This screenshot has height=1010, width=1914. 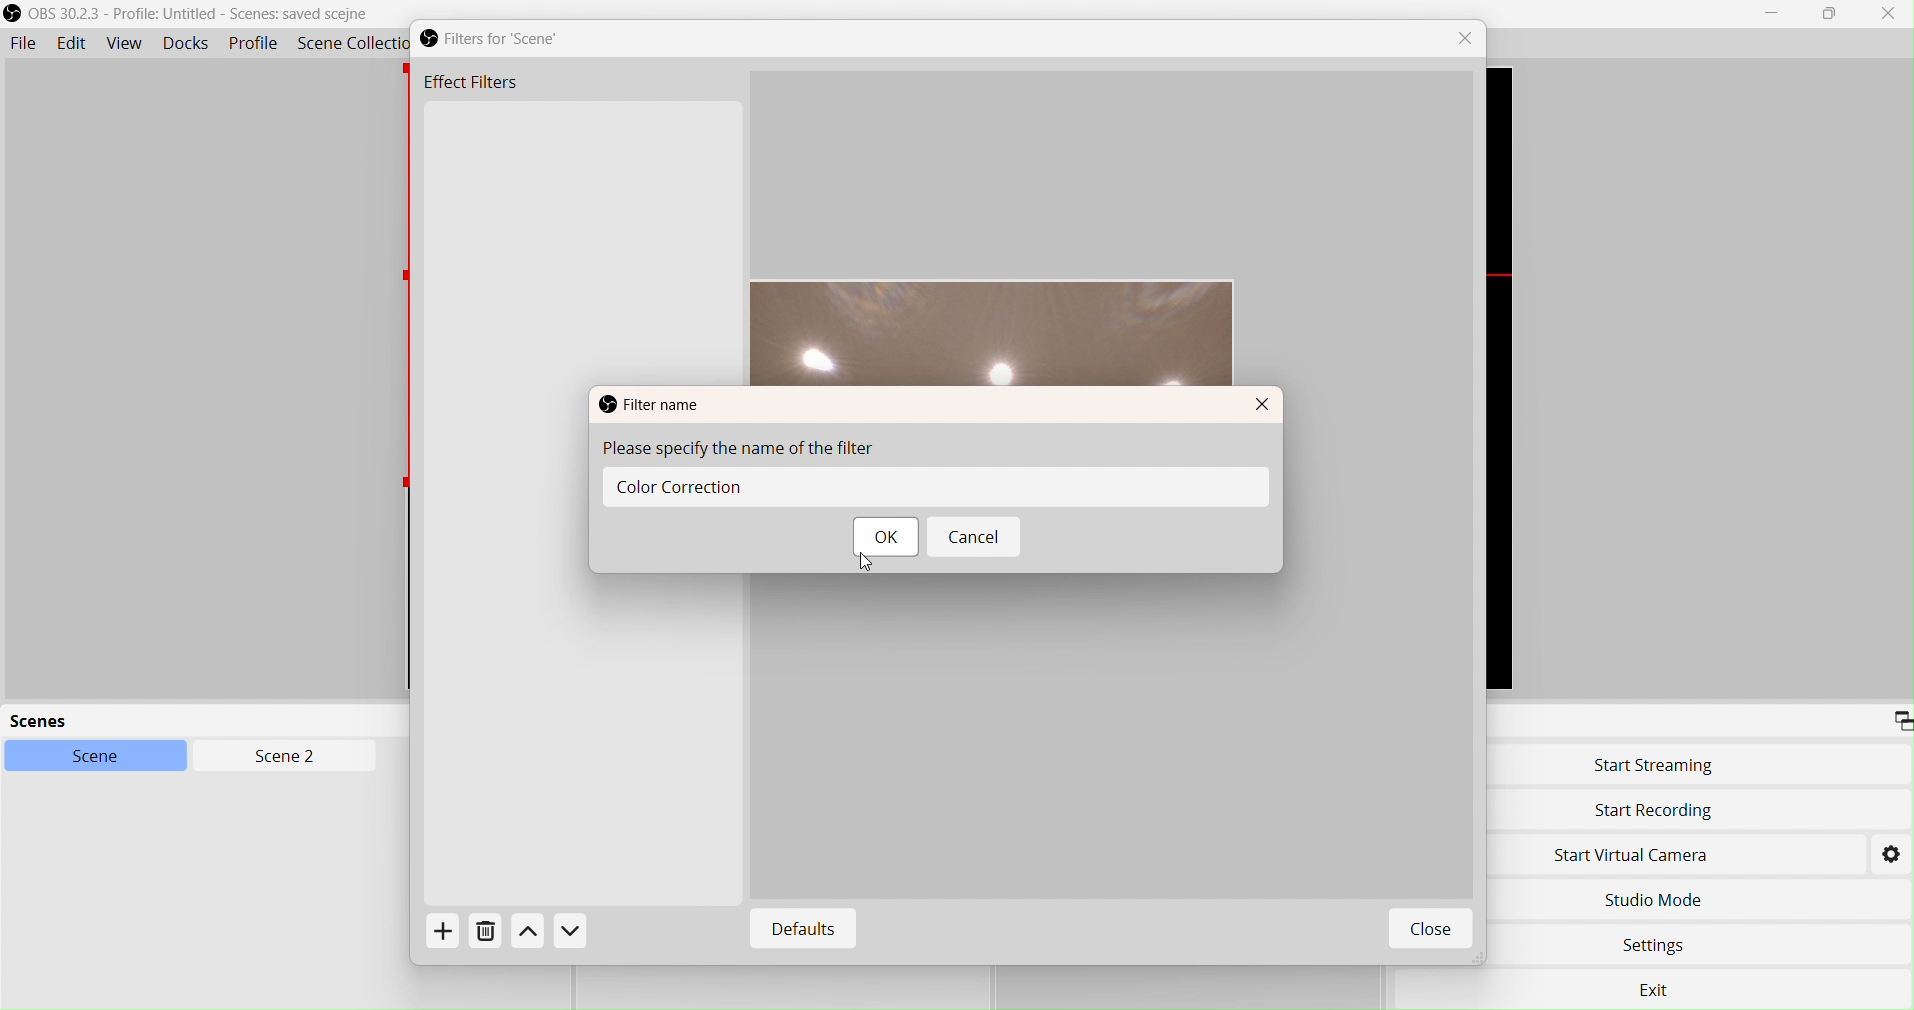 What do you see at coordinates (1470, 39) in the screenshot?
I see `Close` at bounding box center [1470, 39].